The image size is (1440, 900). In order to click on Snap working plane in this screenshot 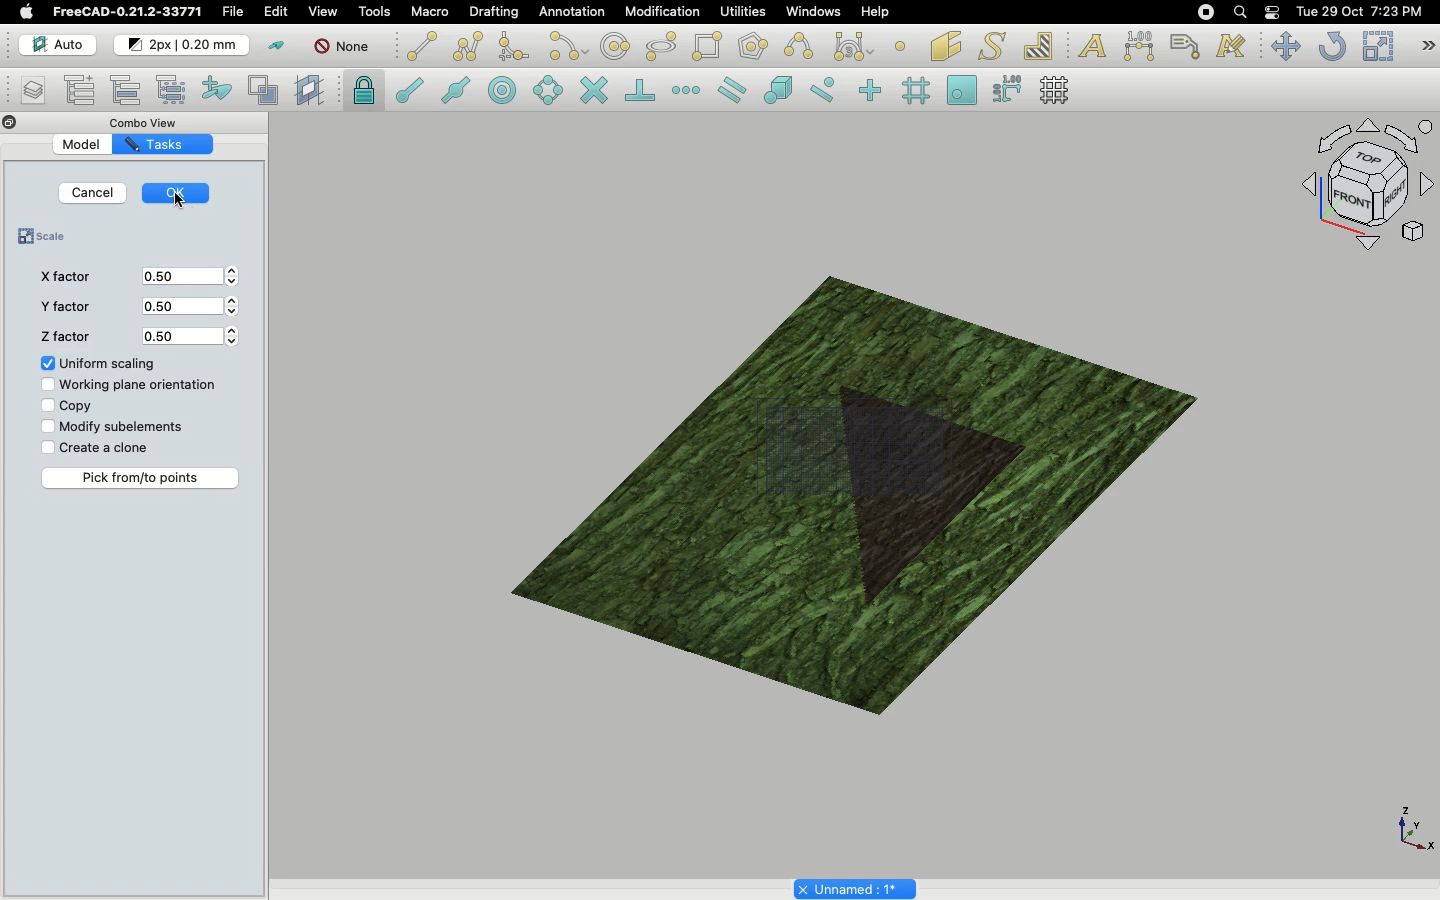, I will do `click(959, 87)`.